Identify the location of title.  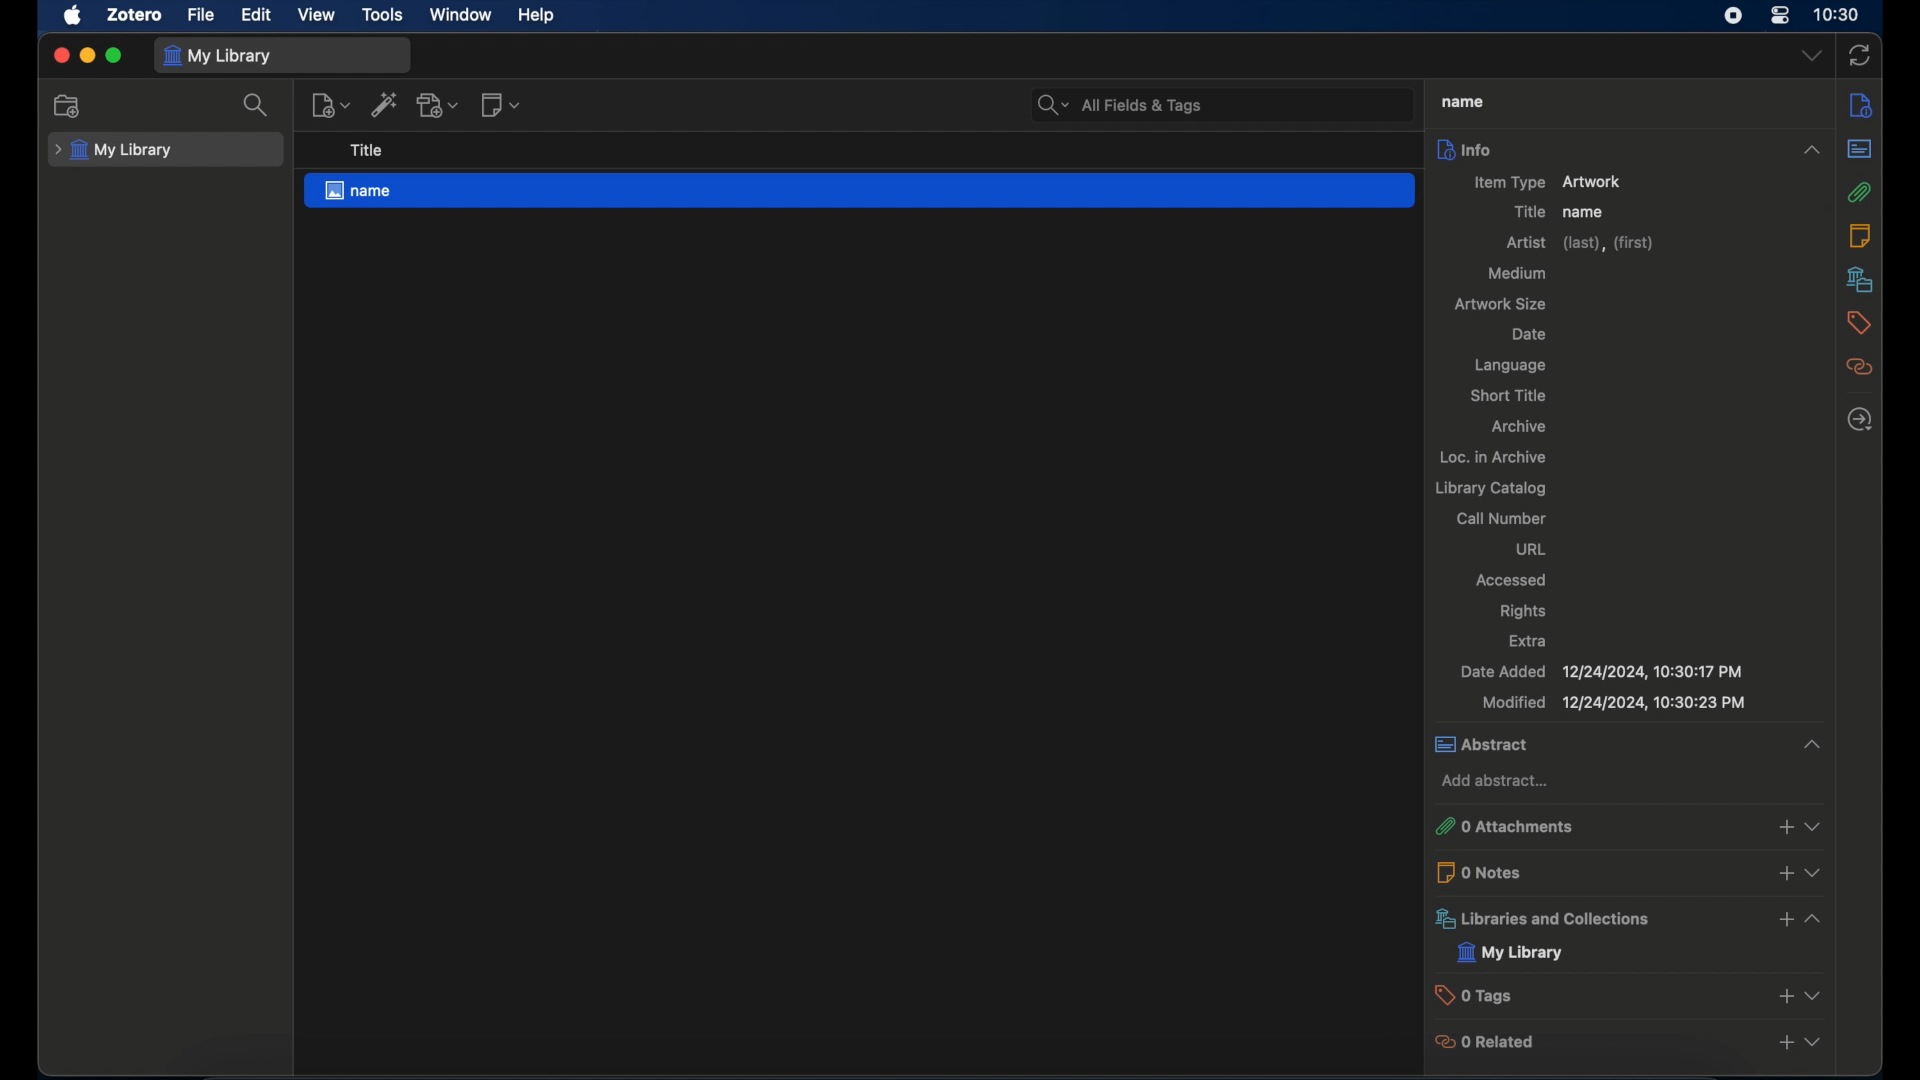
(1529, 212).